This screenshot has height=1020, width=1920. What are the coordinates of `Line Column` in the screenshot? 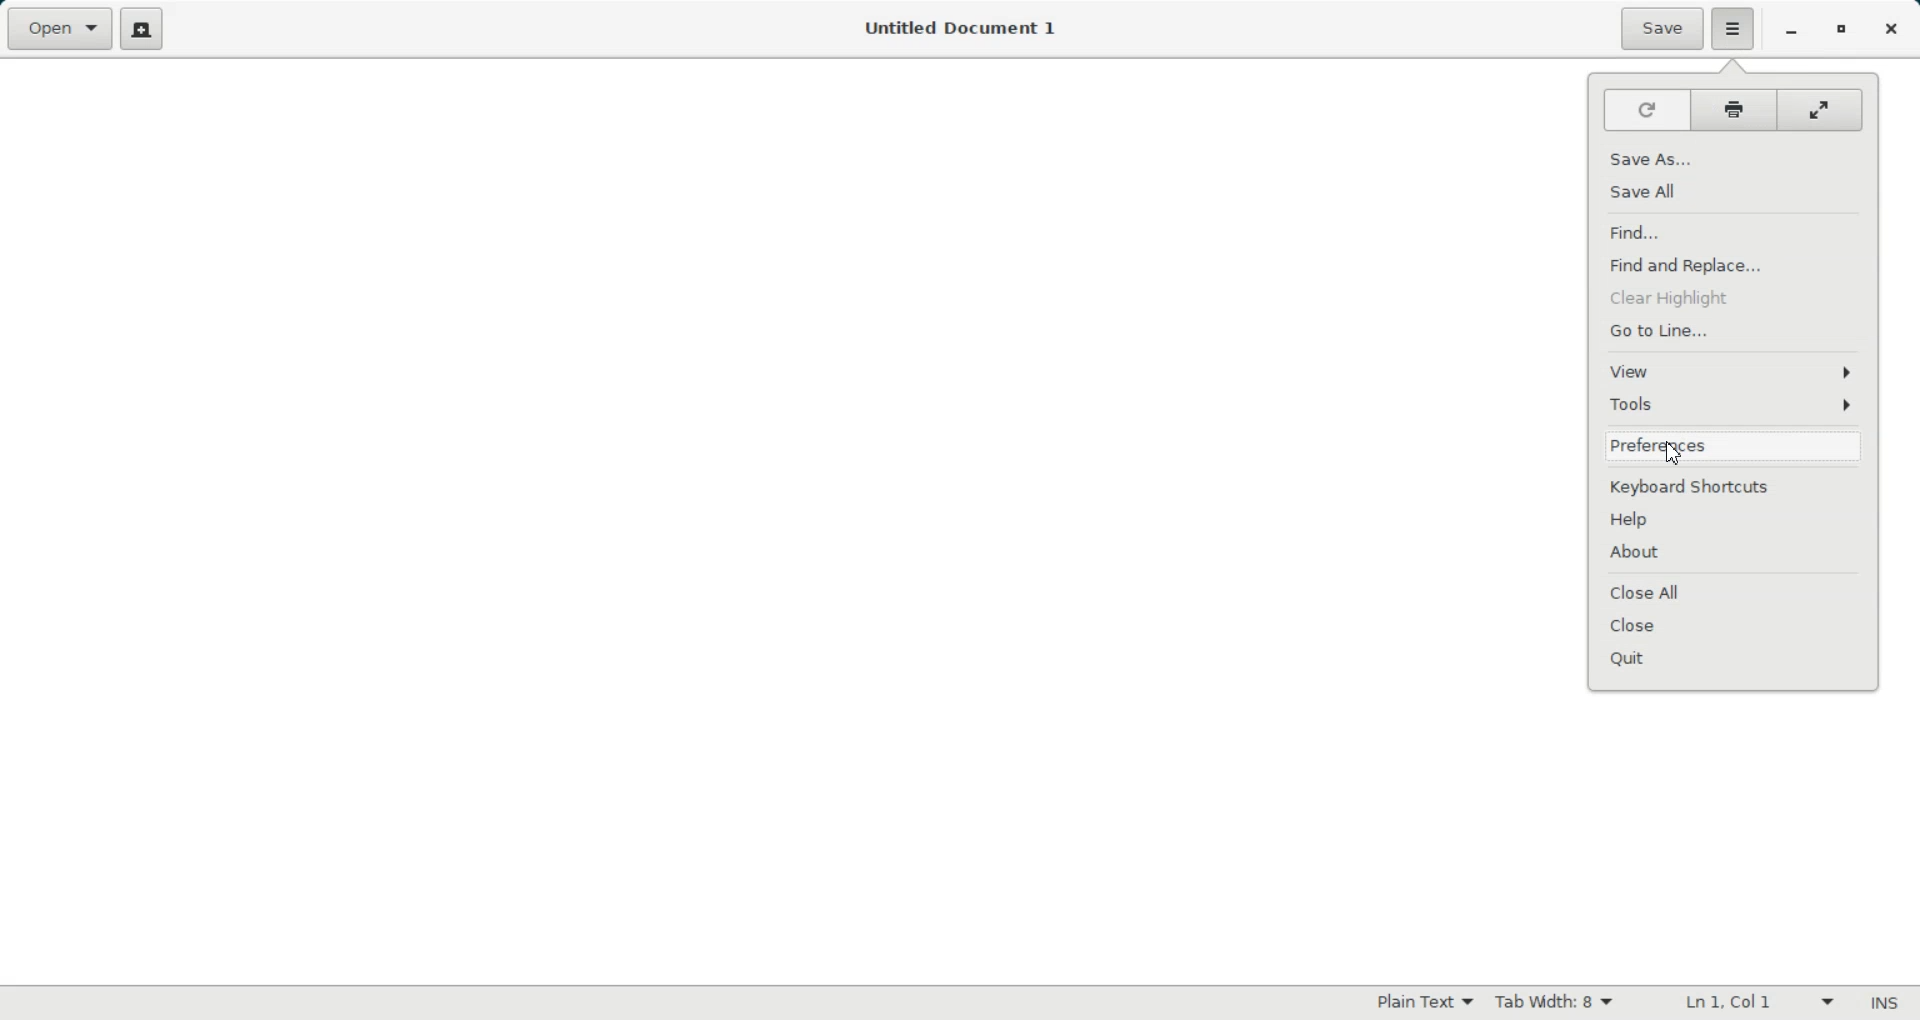 It's located at (1744, 1004).